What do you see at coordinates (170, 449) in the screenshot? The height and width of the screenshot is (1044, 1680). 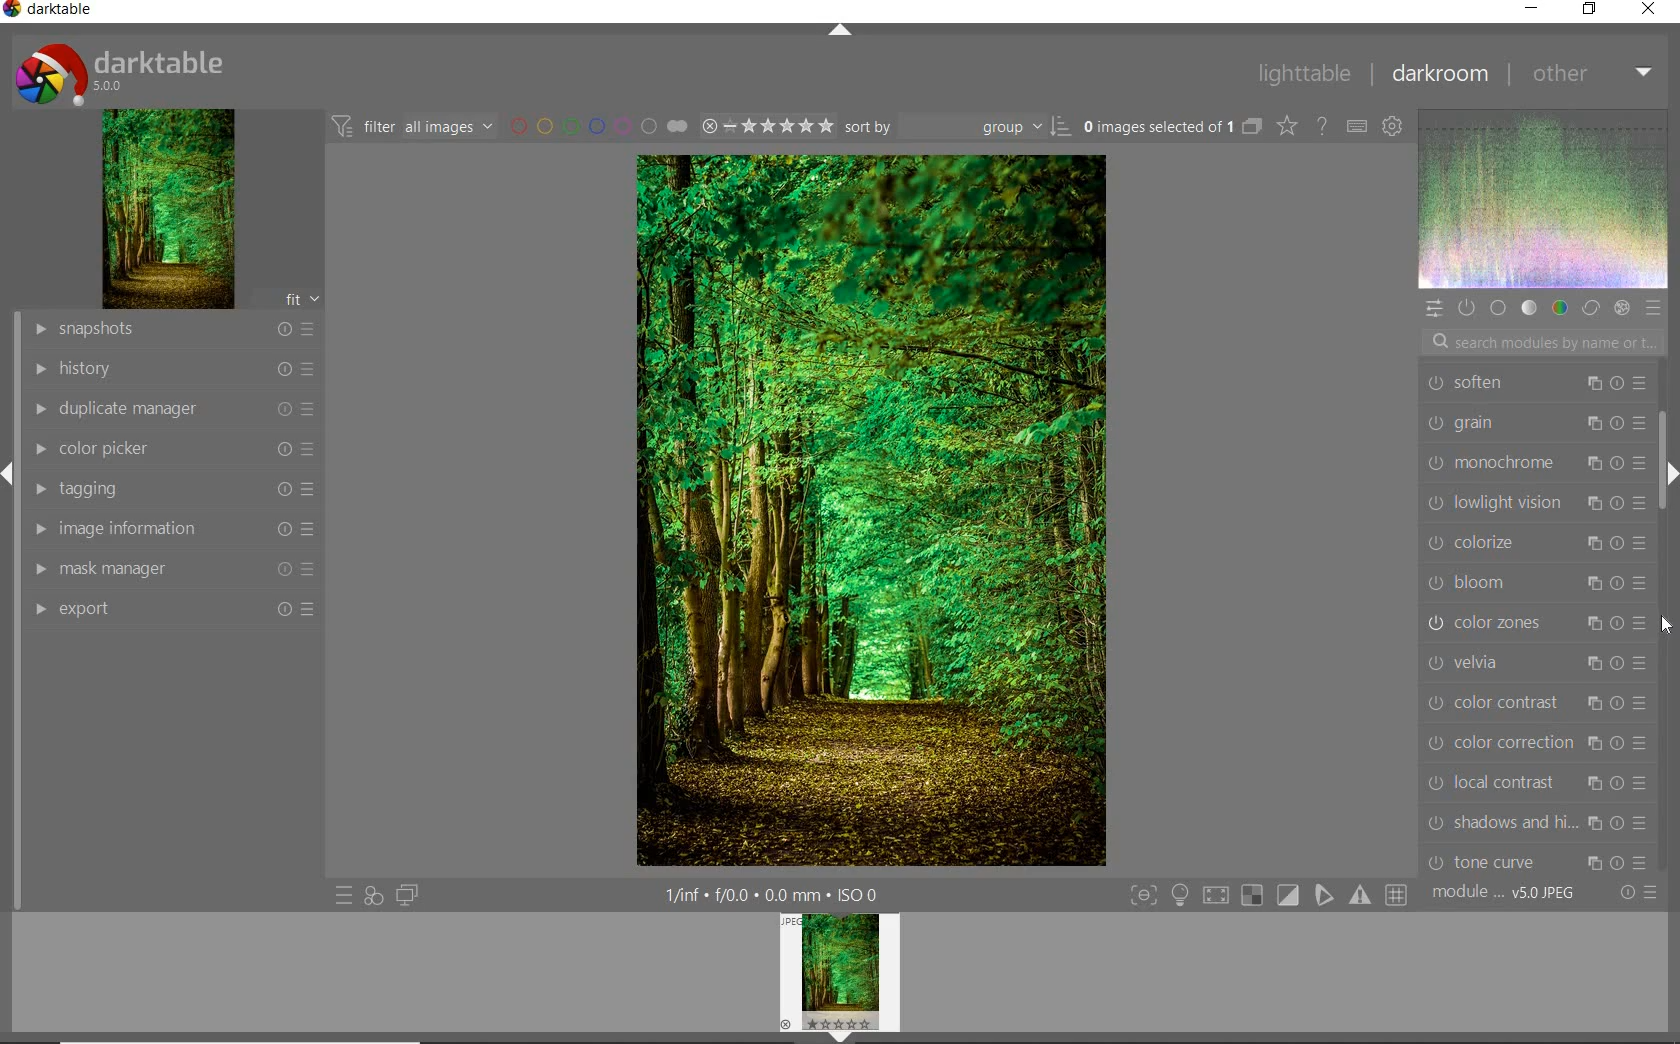 I see `COLOR PICKER` at bounding box center [170, 449].